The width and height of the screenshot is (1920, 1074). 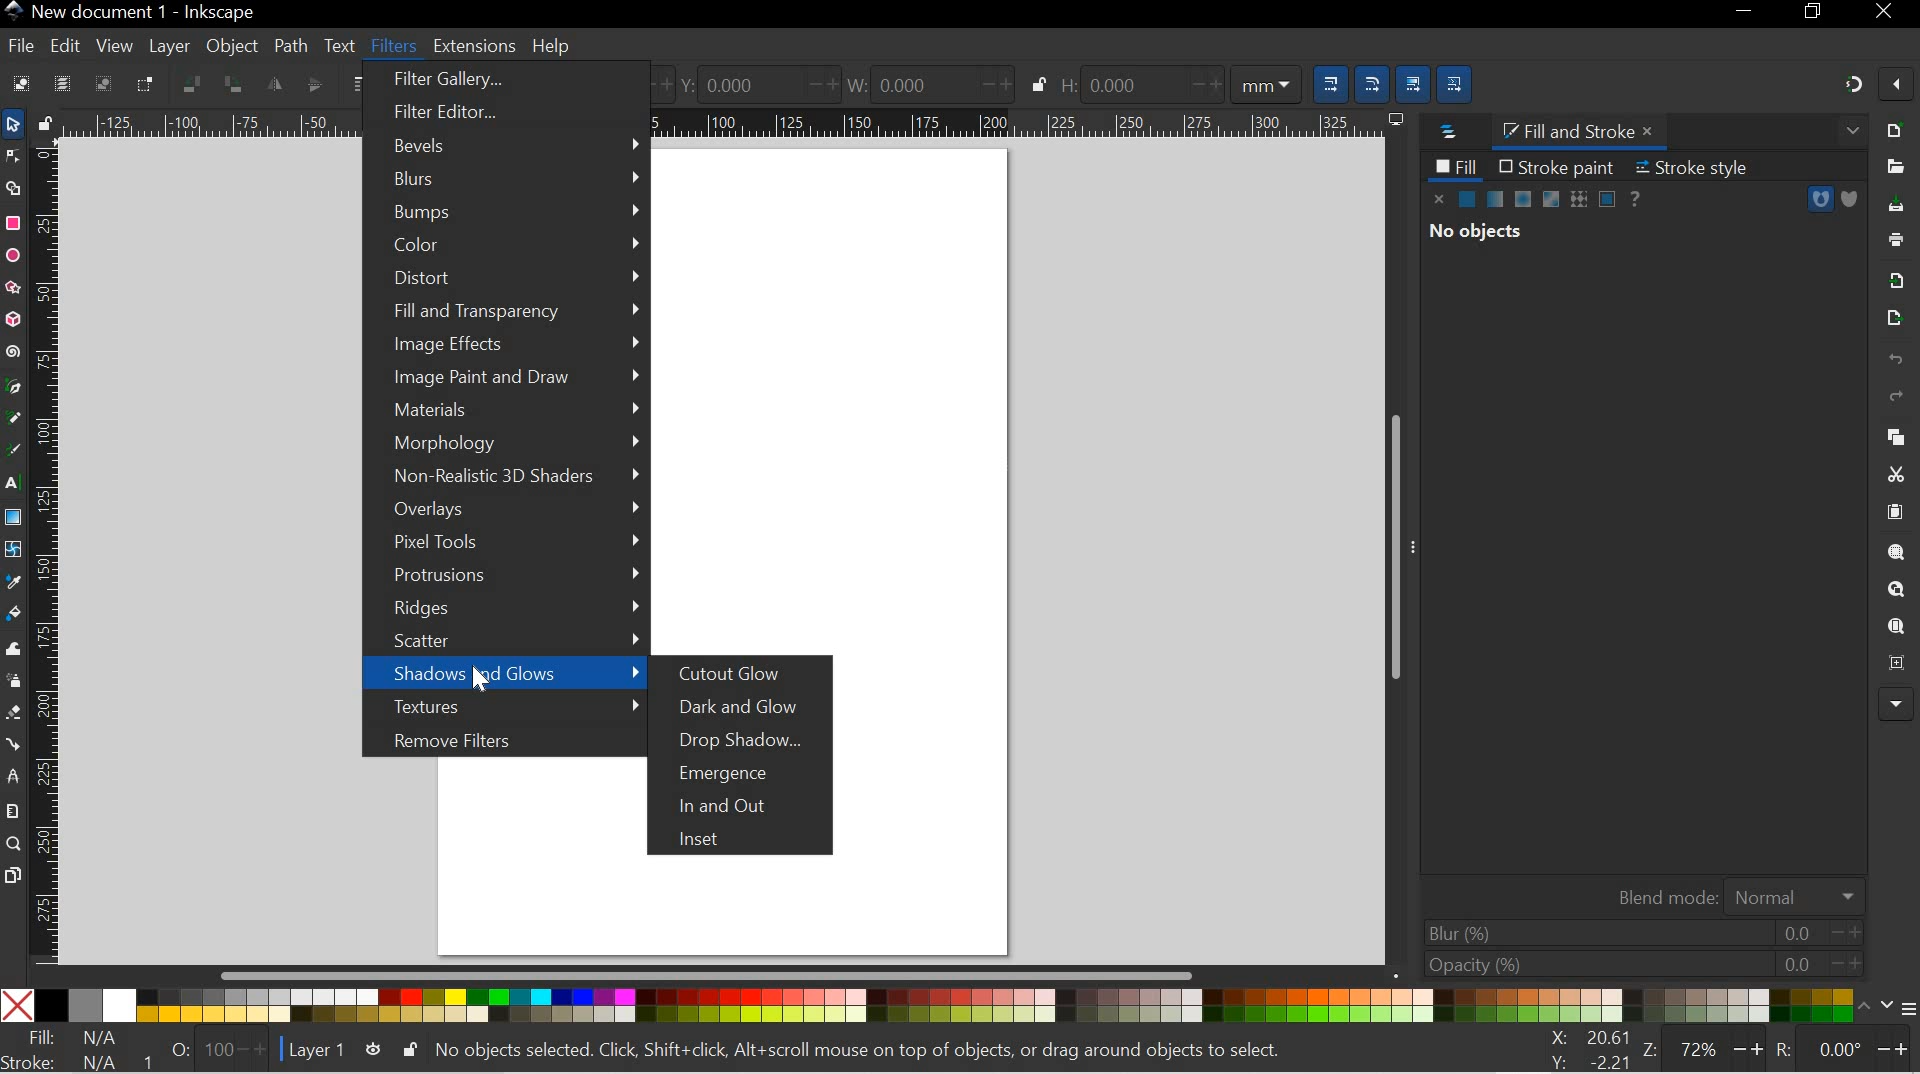 I want to click on COLOR, so click(x=506, y=245).